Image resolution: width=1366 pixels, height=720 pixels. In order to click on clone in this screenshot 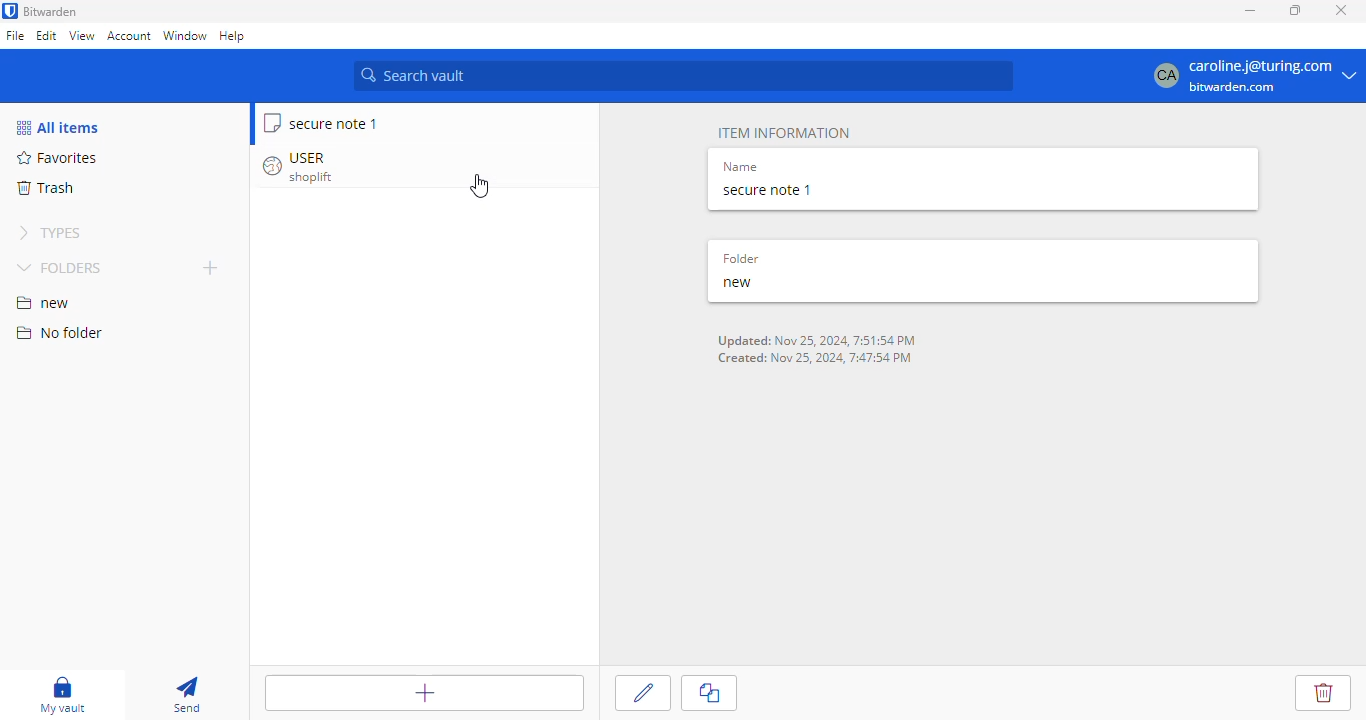, I will do `click(709, 693)`.